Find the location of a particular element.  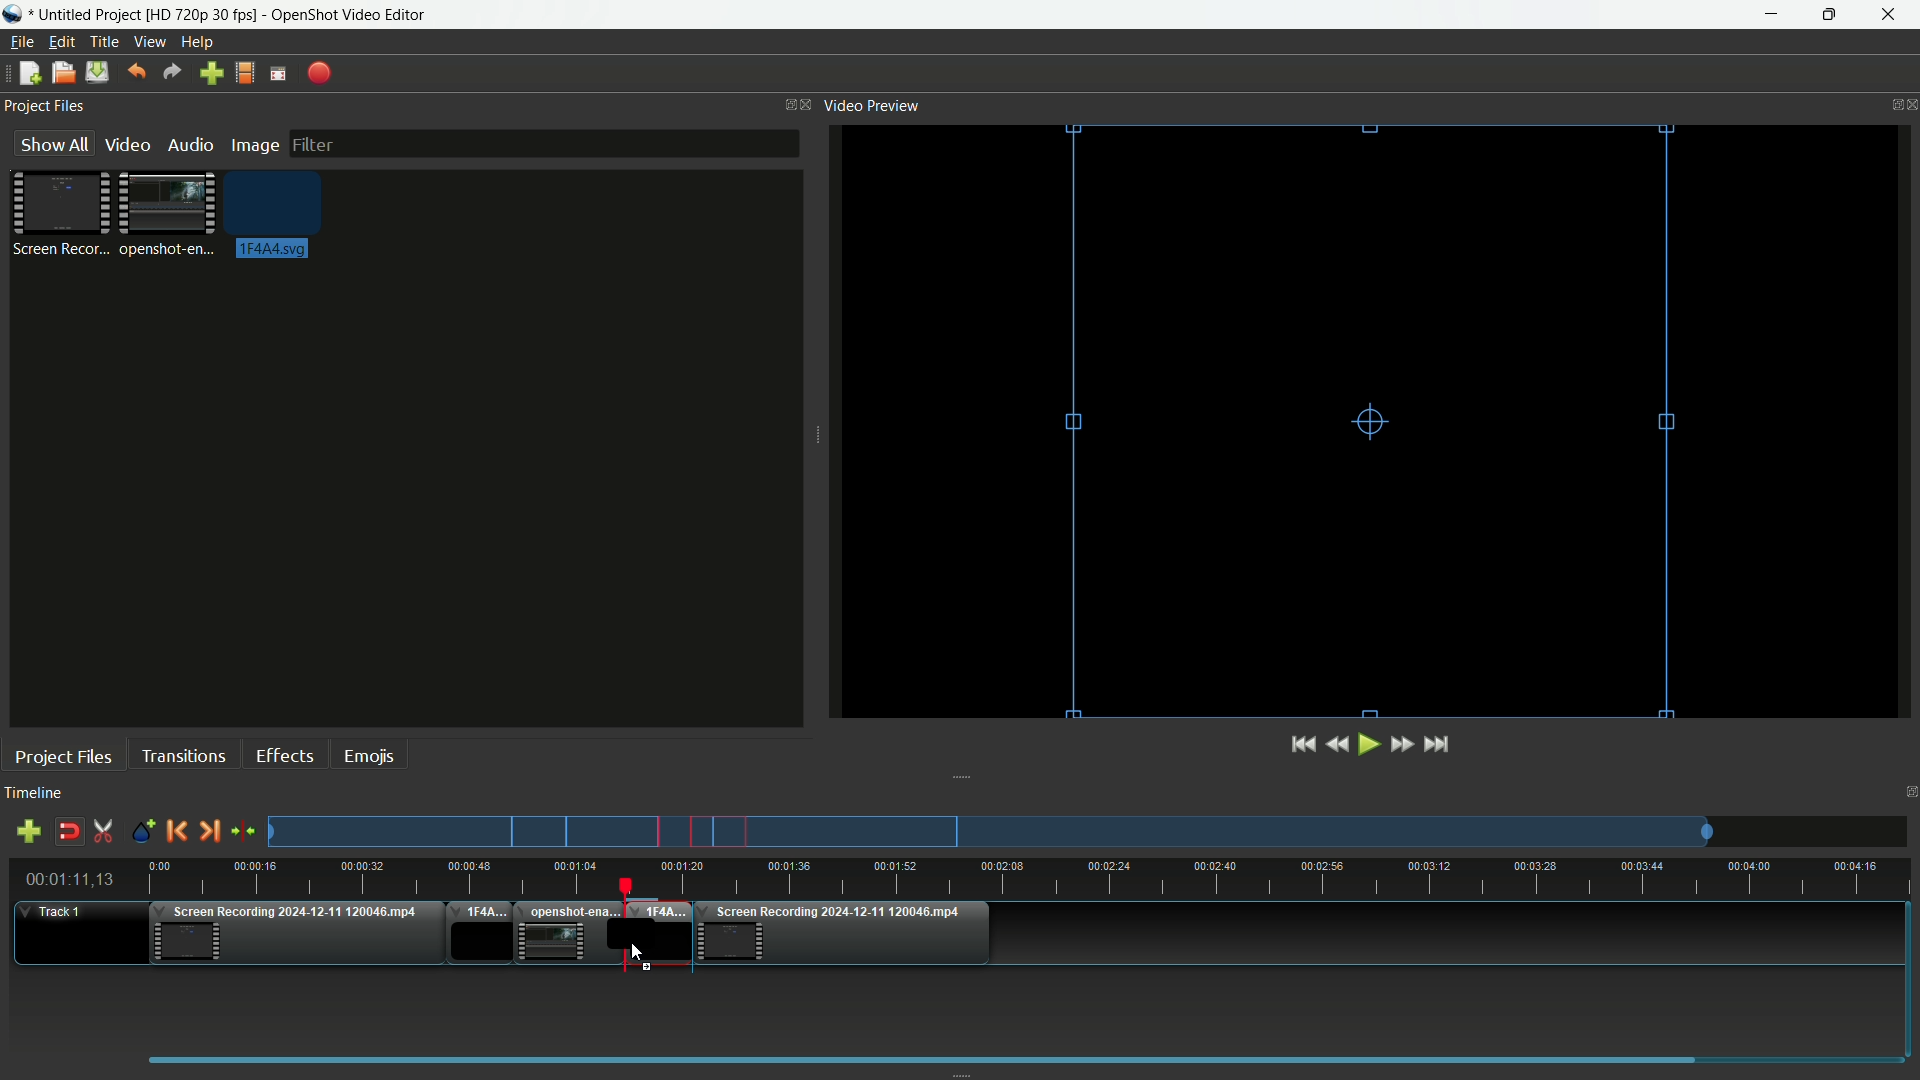

Current time is located at coordinates (75, 880).